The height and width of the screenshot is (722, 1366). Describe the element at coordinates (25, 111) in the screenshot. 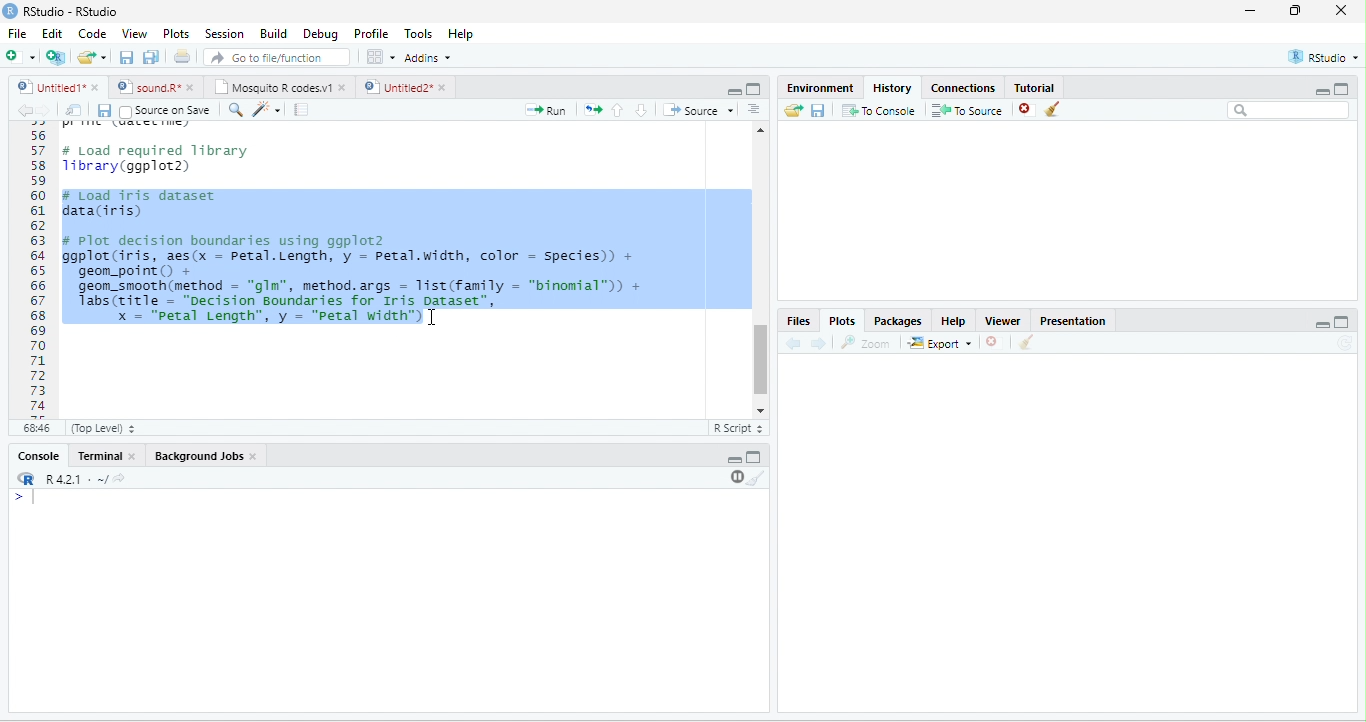

I see `back` at that location.